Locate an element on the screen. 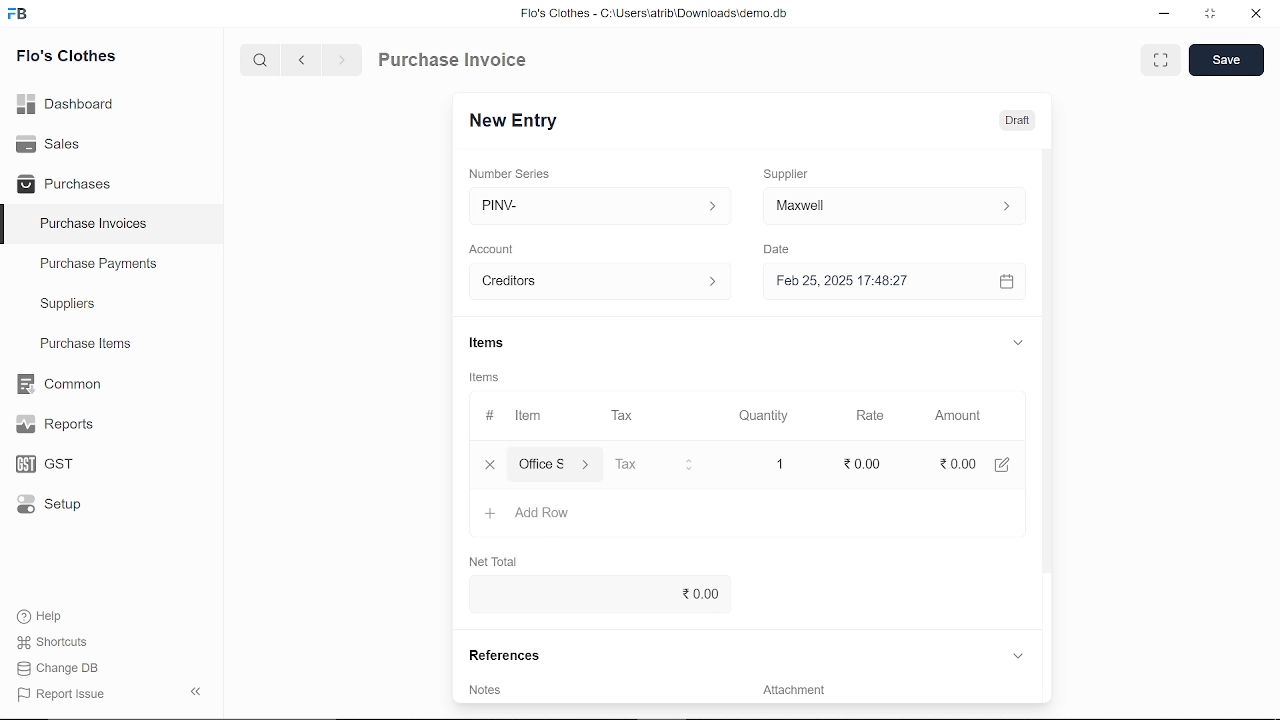 Image resolution: width=1280 pixels, height=720 pixels. ‘Number Series is located at coordinates (516, 173).